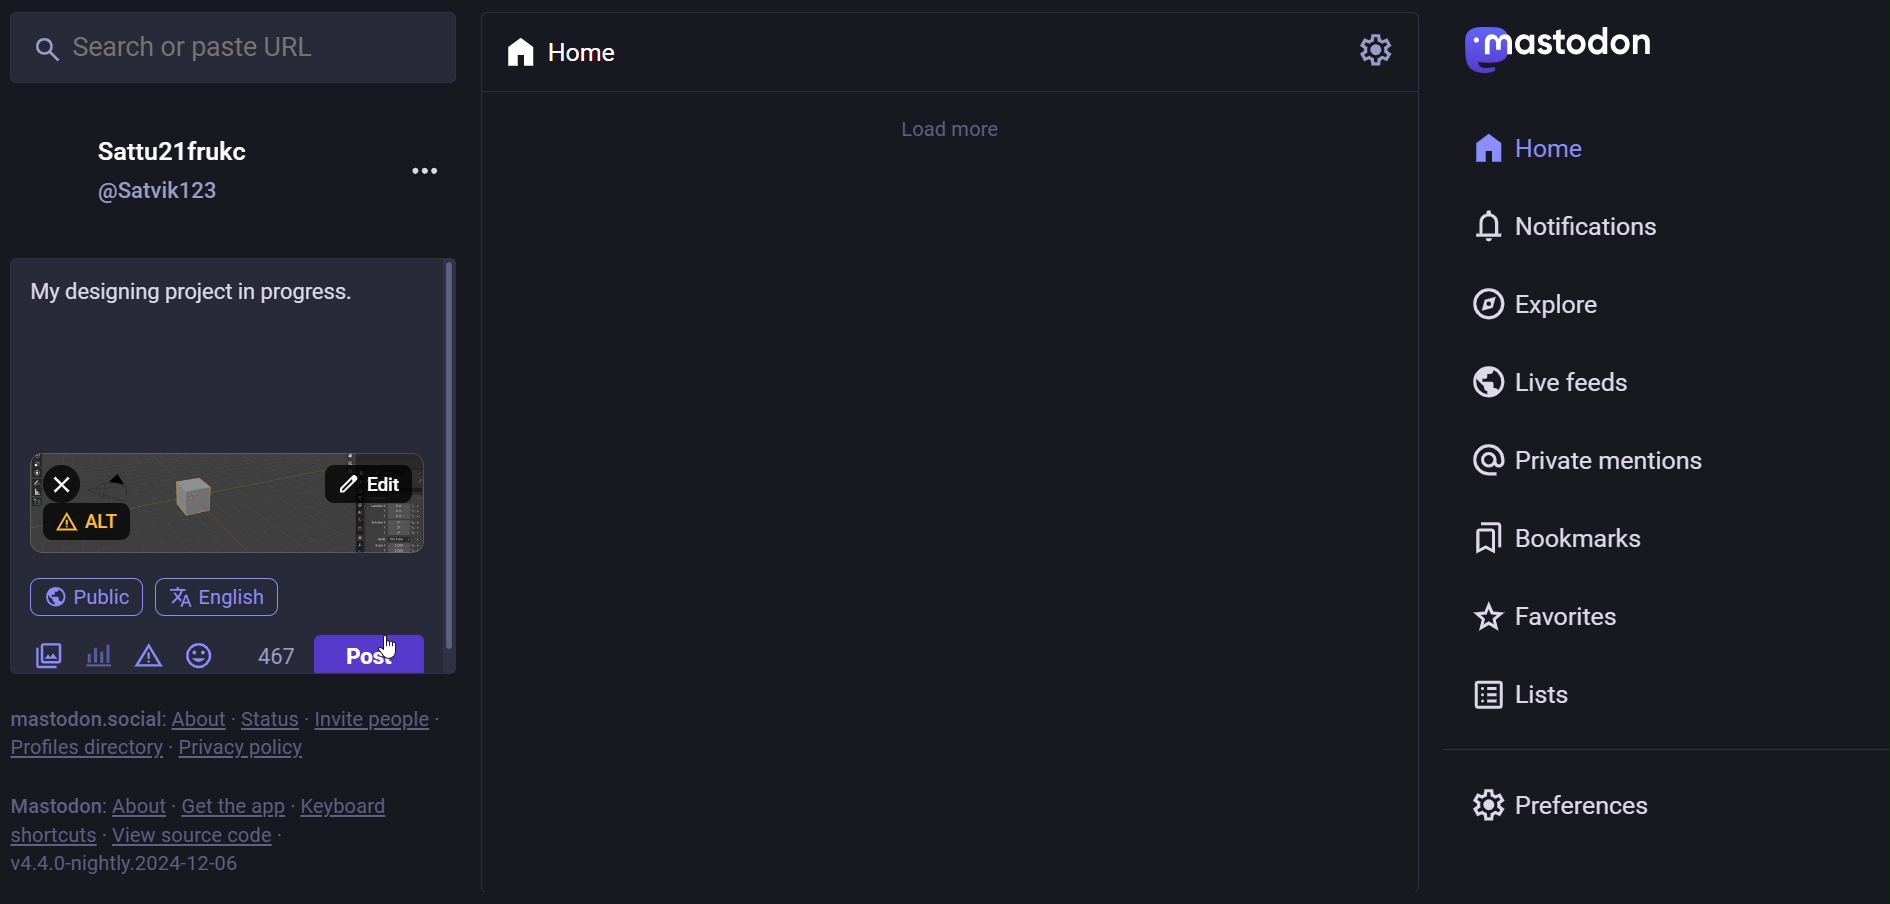 This screenshot has width=1890, height=904. Describe the element at coordinates (369, 483) in the screenshot. I see `edit` at that location.